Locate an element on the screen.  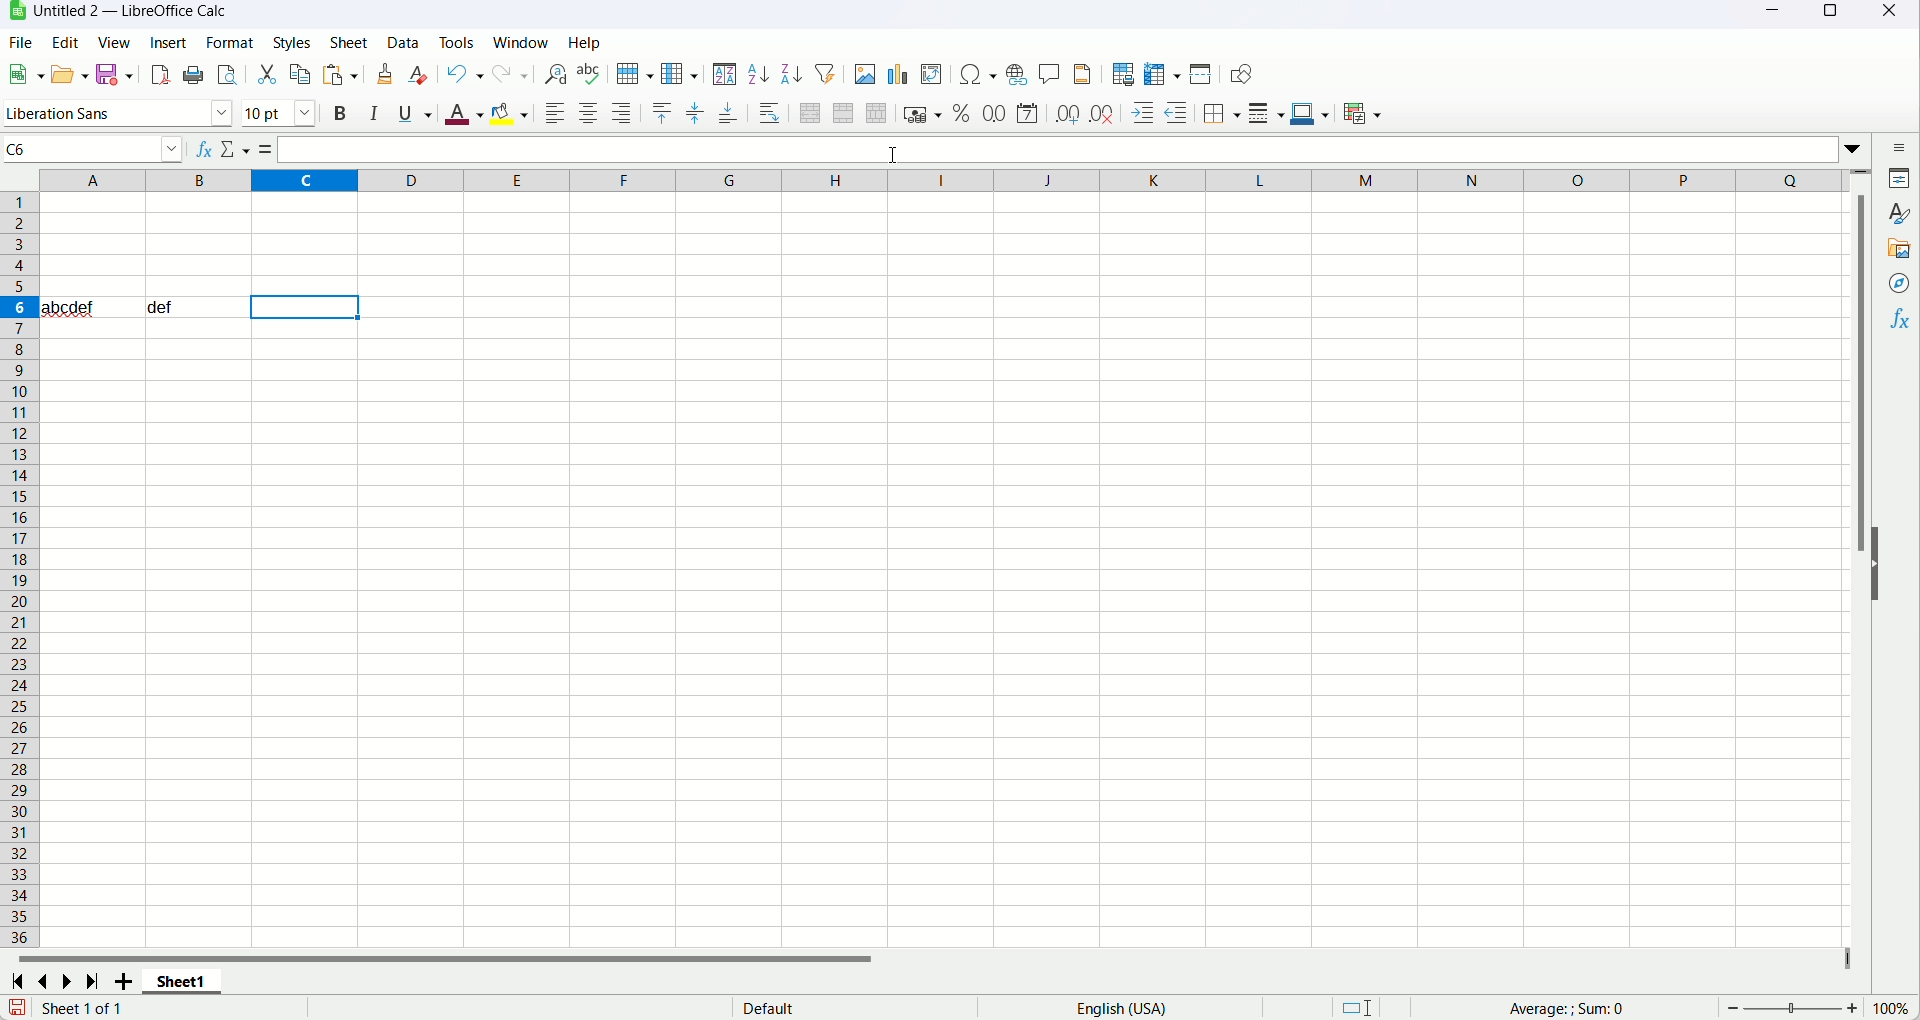
insert chart is located at coordinates (896, 75).